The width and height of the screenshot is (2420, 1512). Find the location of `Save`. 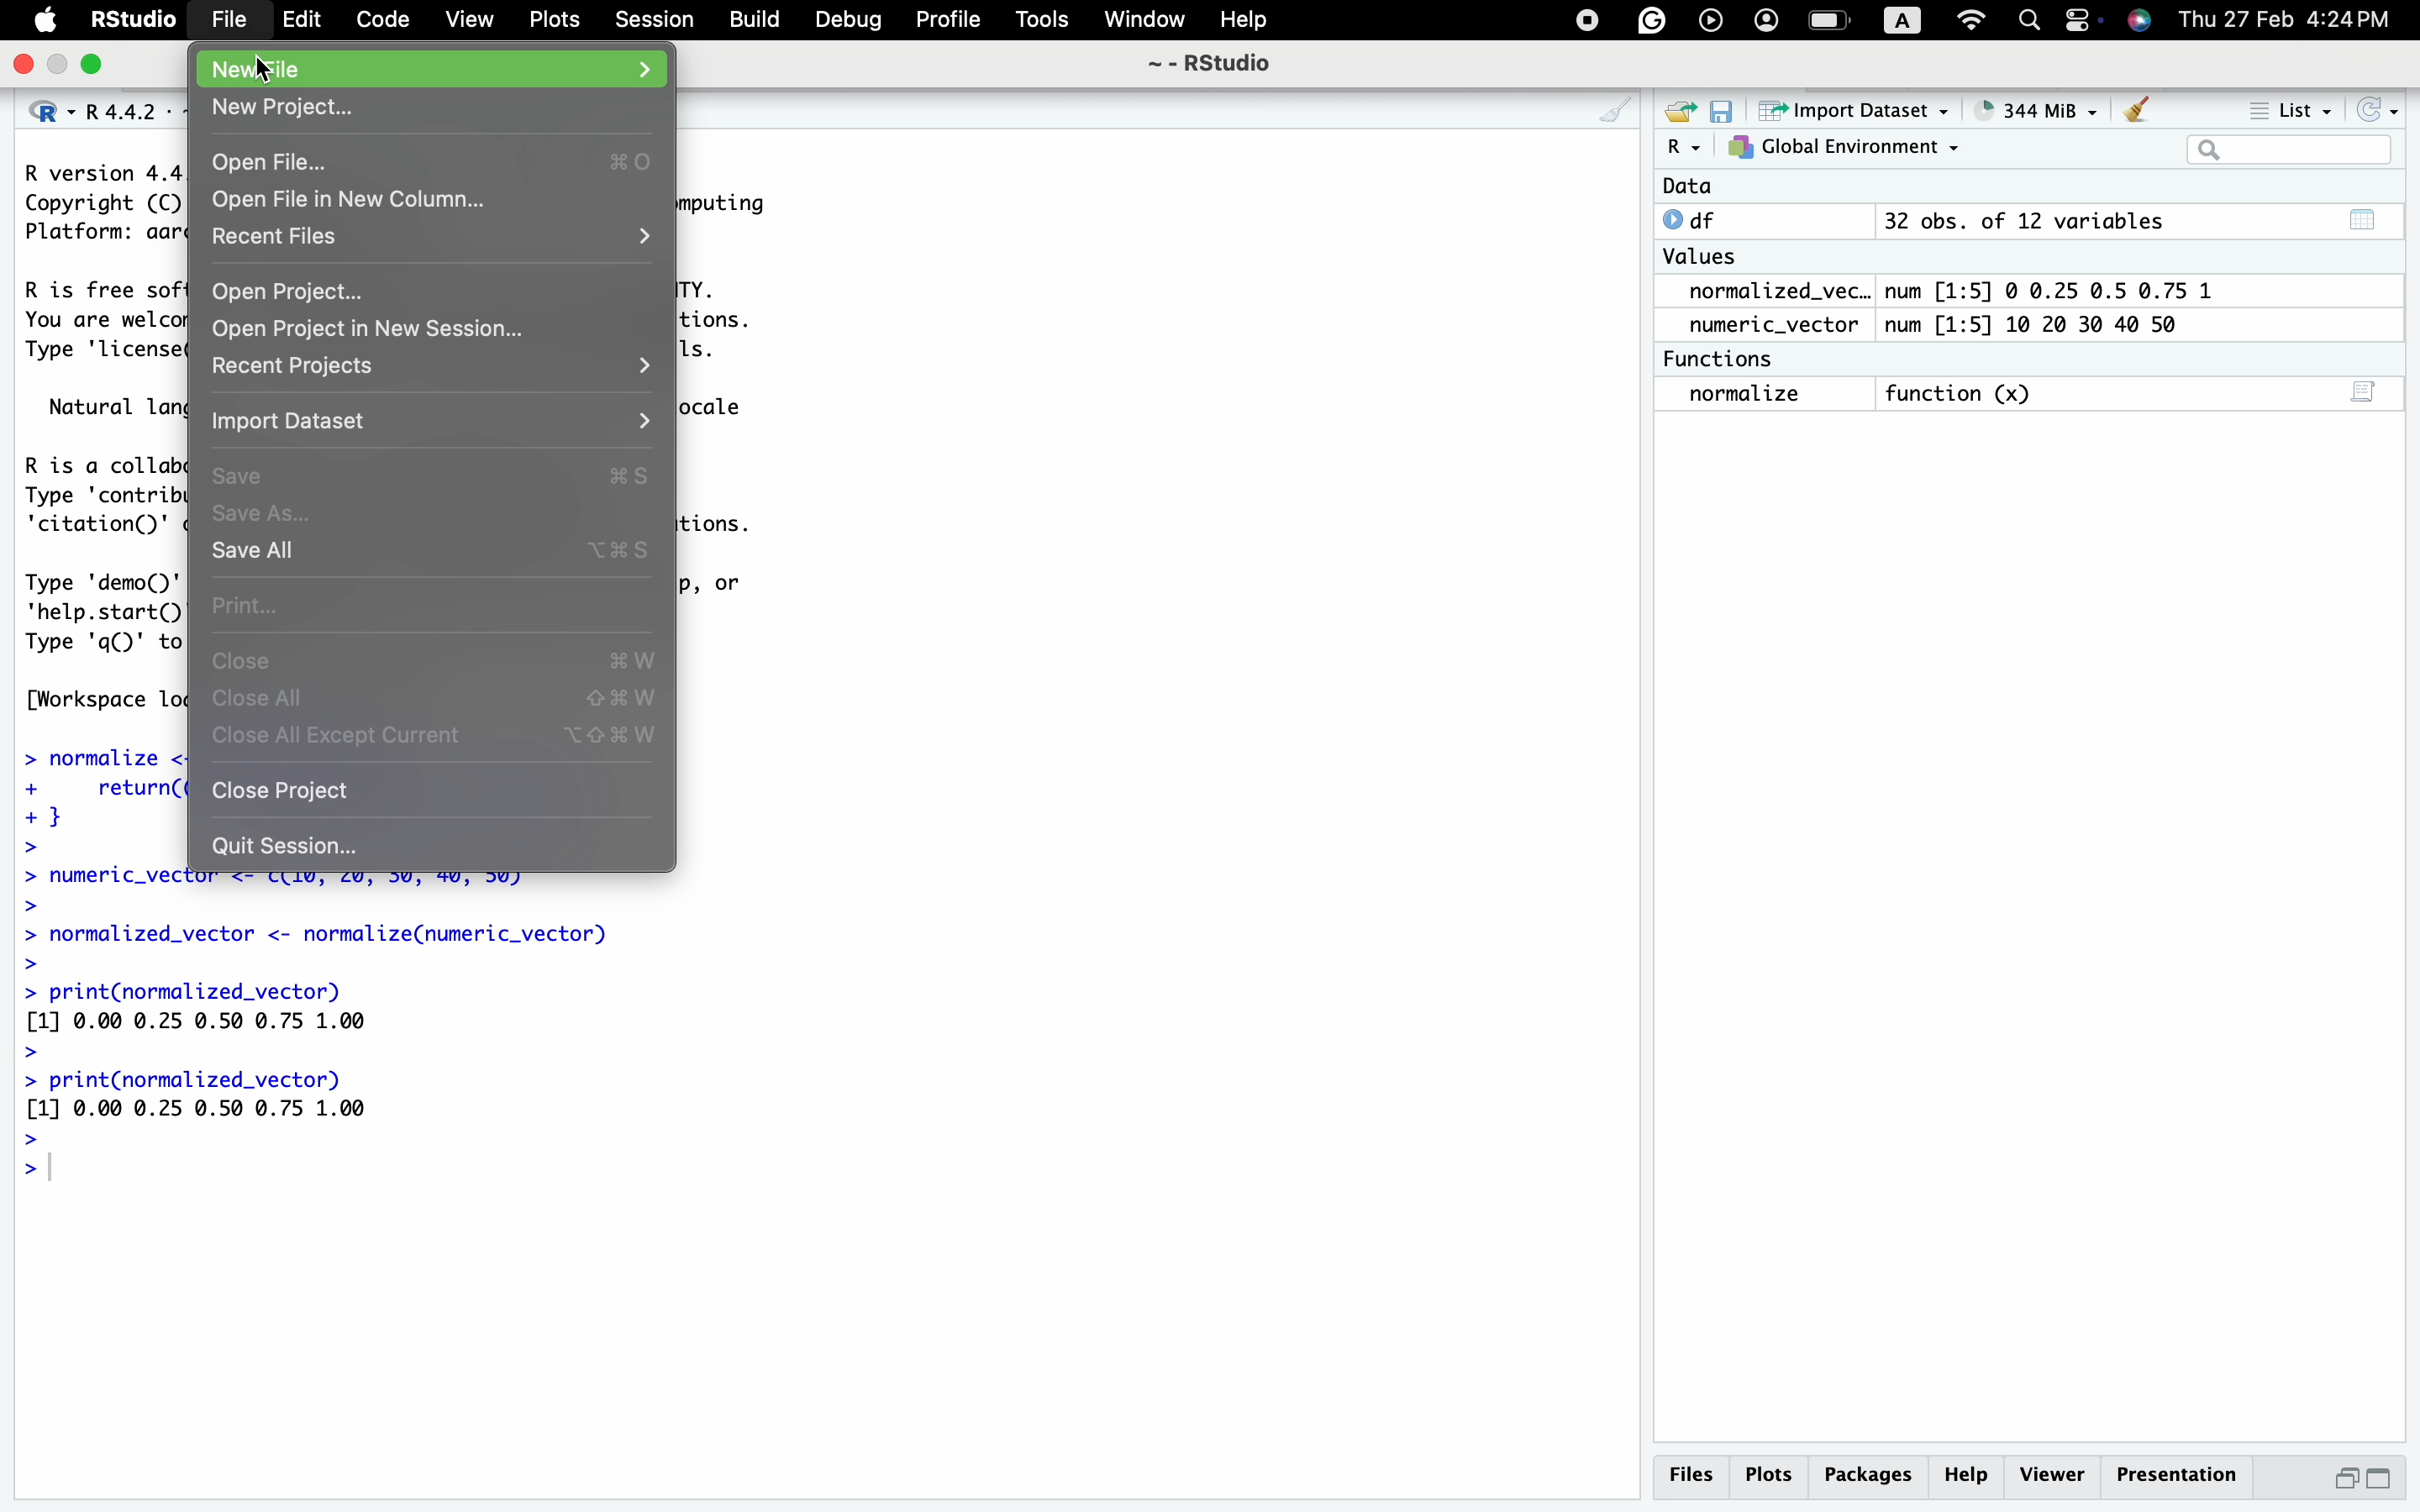

Save is located at coordinates (238, 478).